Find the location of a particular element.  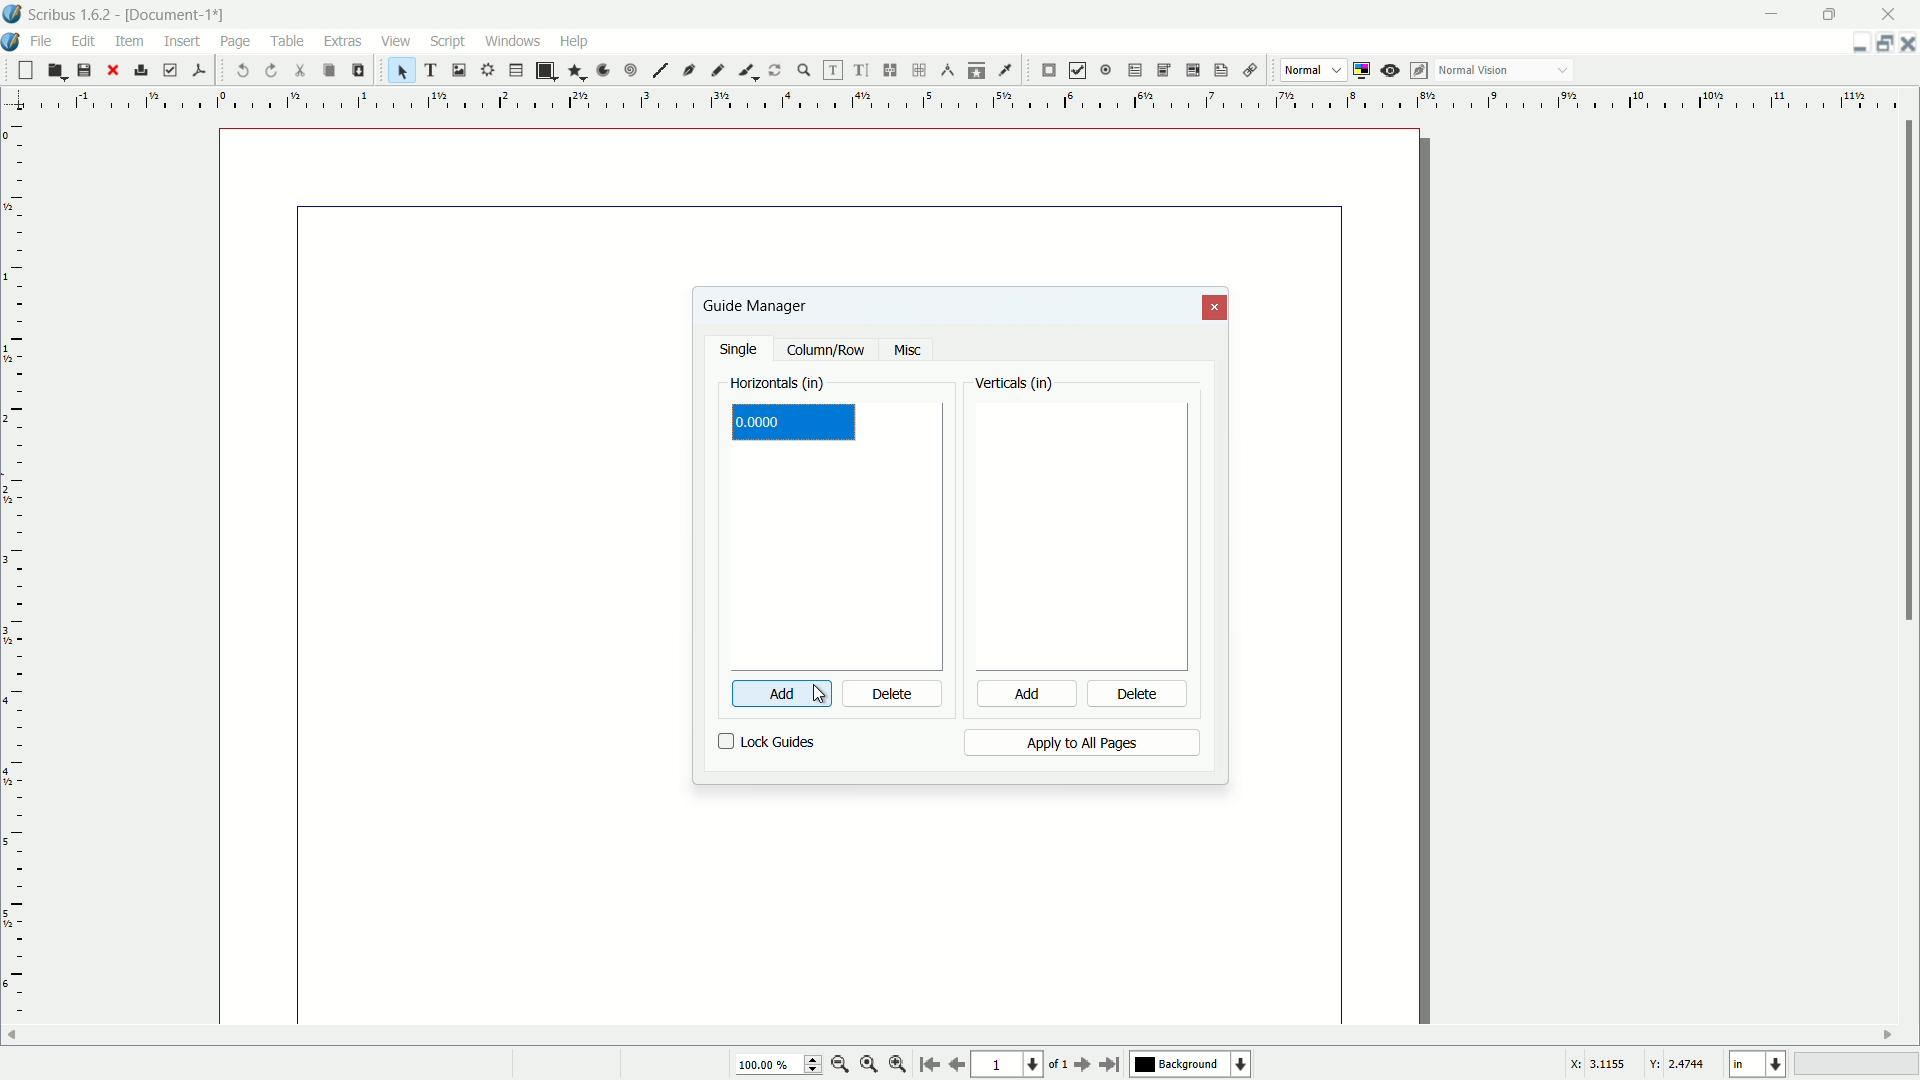

item menu is located at coordinates (131, 40).